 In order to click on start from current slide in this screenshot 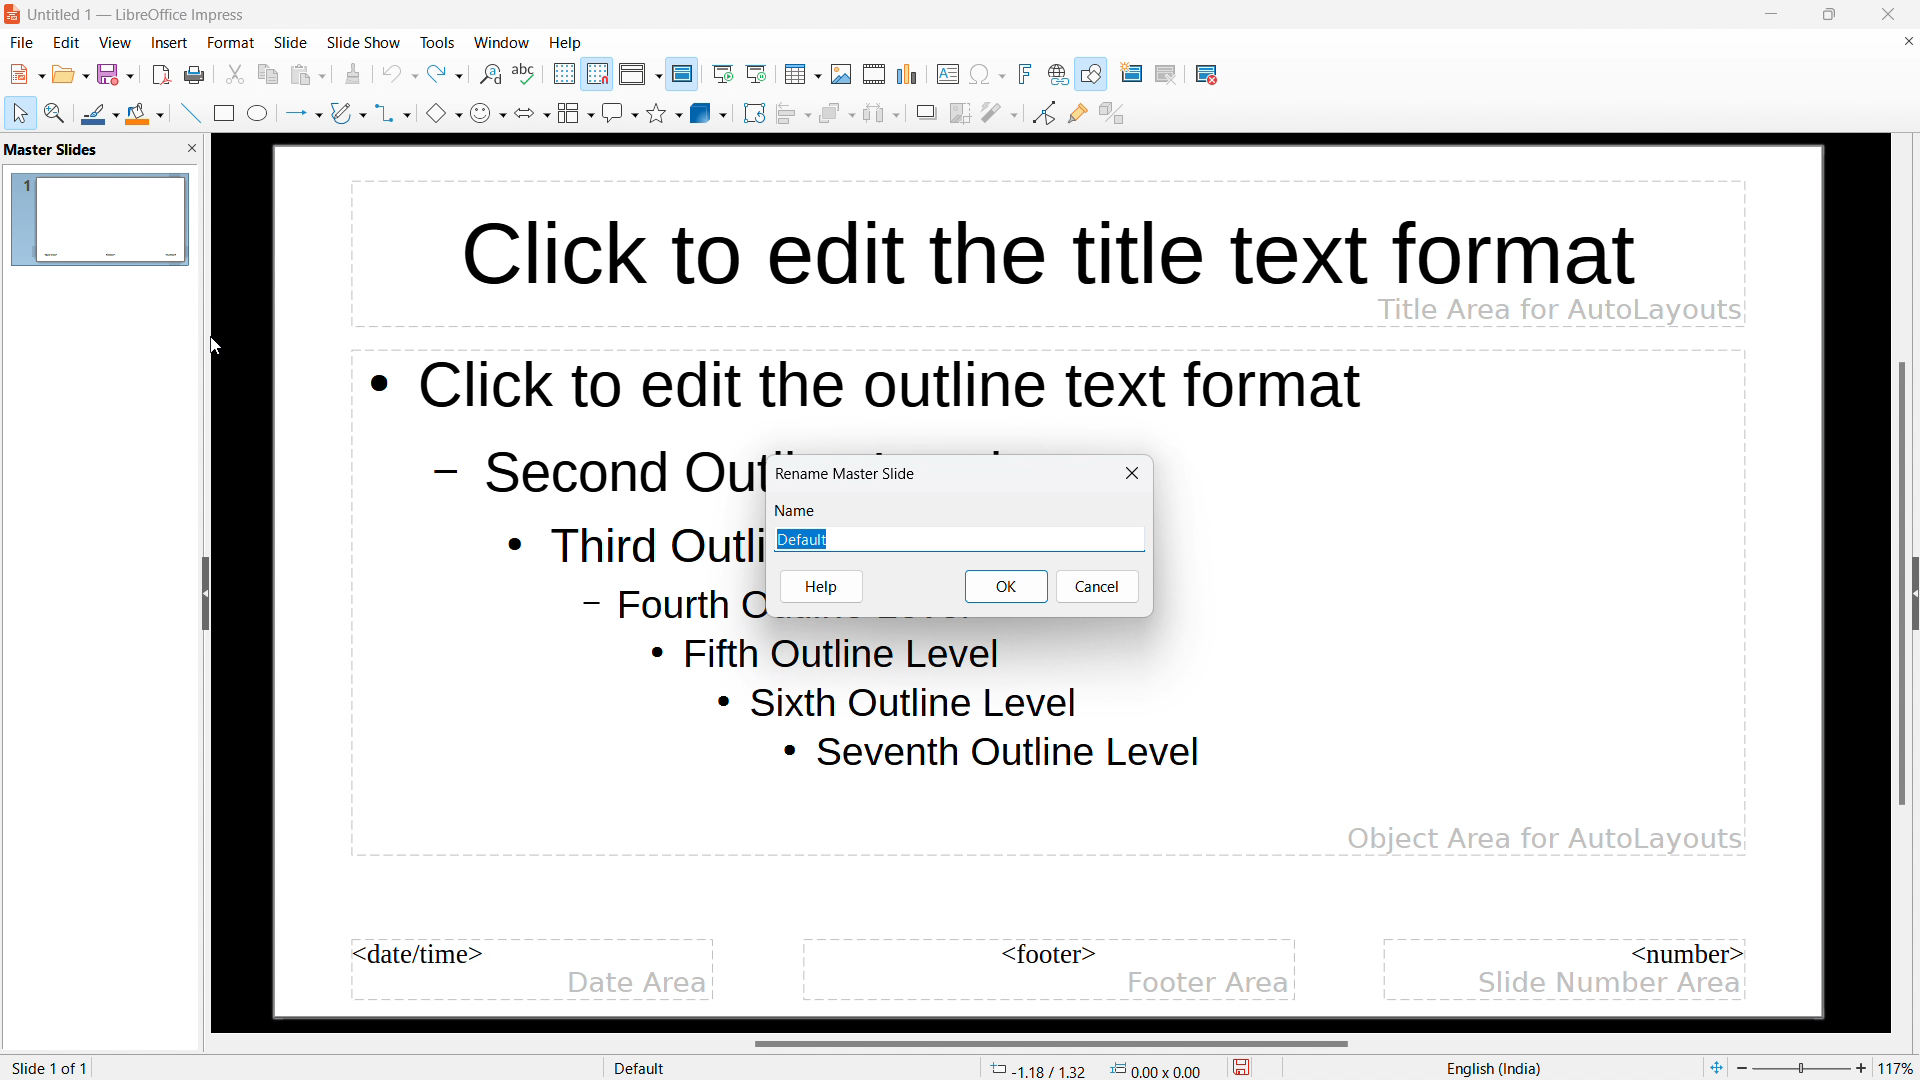, I will do `click(757, 74)`.